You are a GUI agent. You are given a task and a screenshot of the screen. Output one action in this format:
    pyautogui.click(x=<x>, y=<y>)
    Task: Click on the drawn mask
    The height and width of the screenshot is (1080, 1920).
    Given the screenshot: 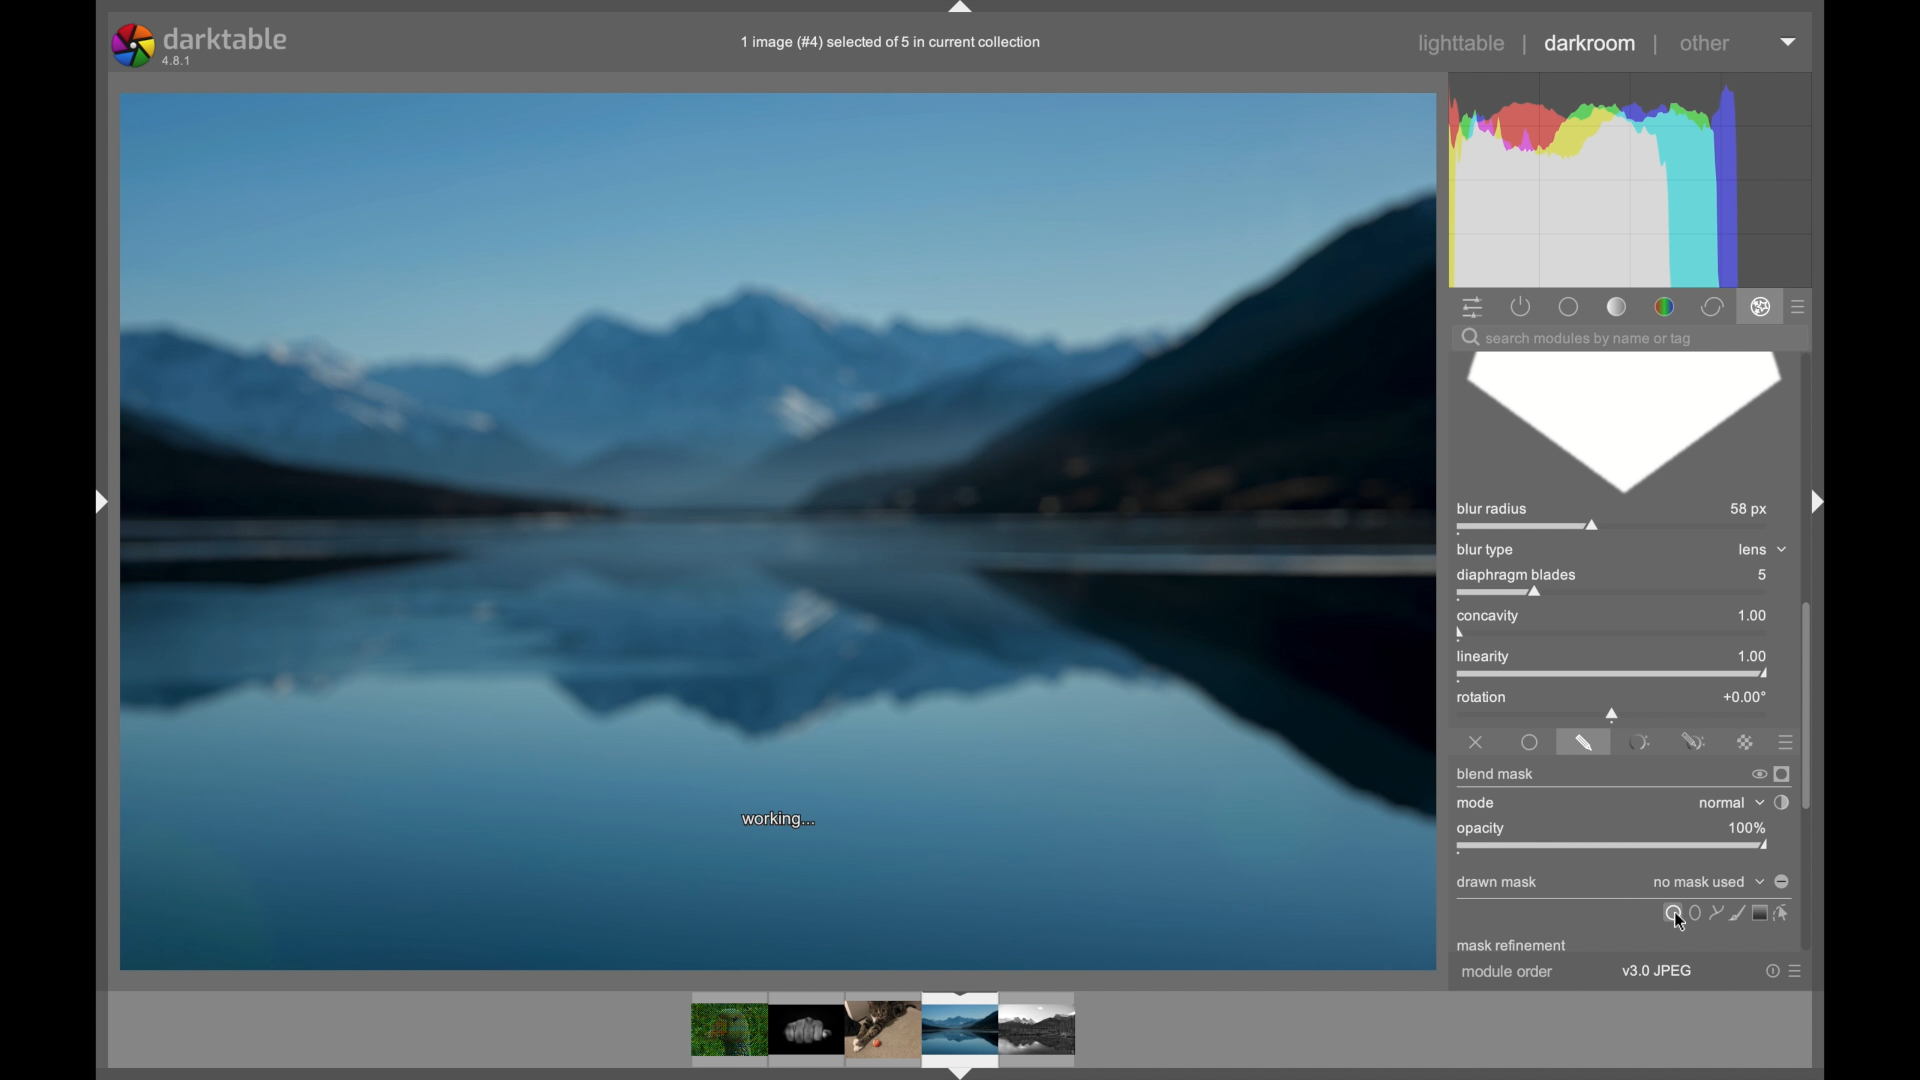 What is the action you would take?
    pyautogui.click(x=1499, y=883)
    